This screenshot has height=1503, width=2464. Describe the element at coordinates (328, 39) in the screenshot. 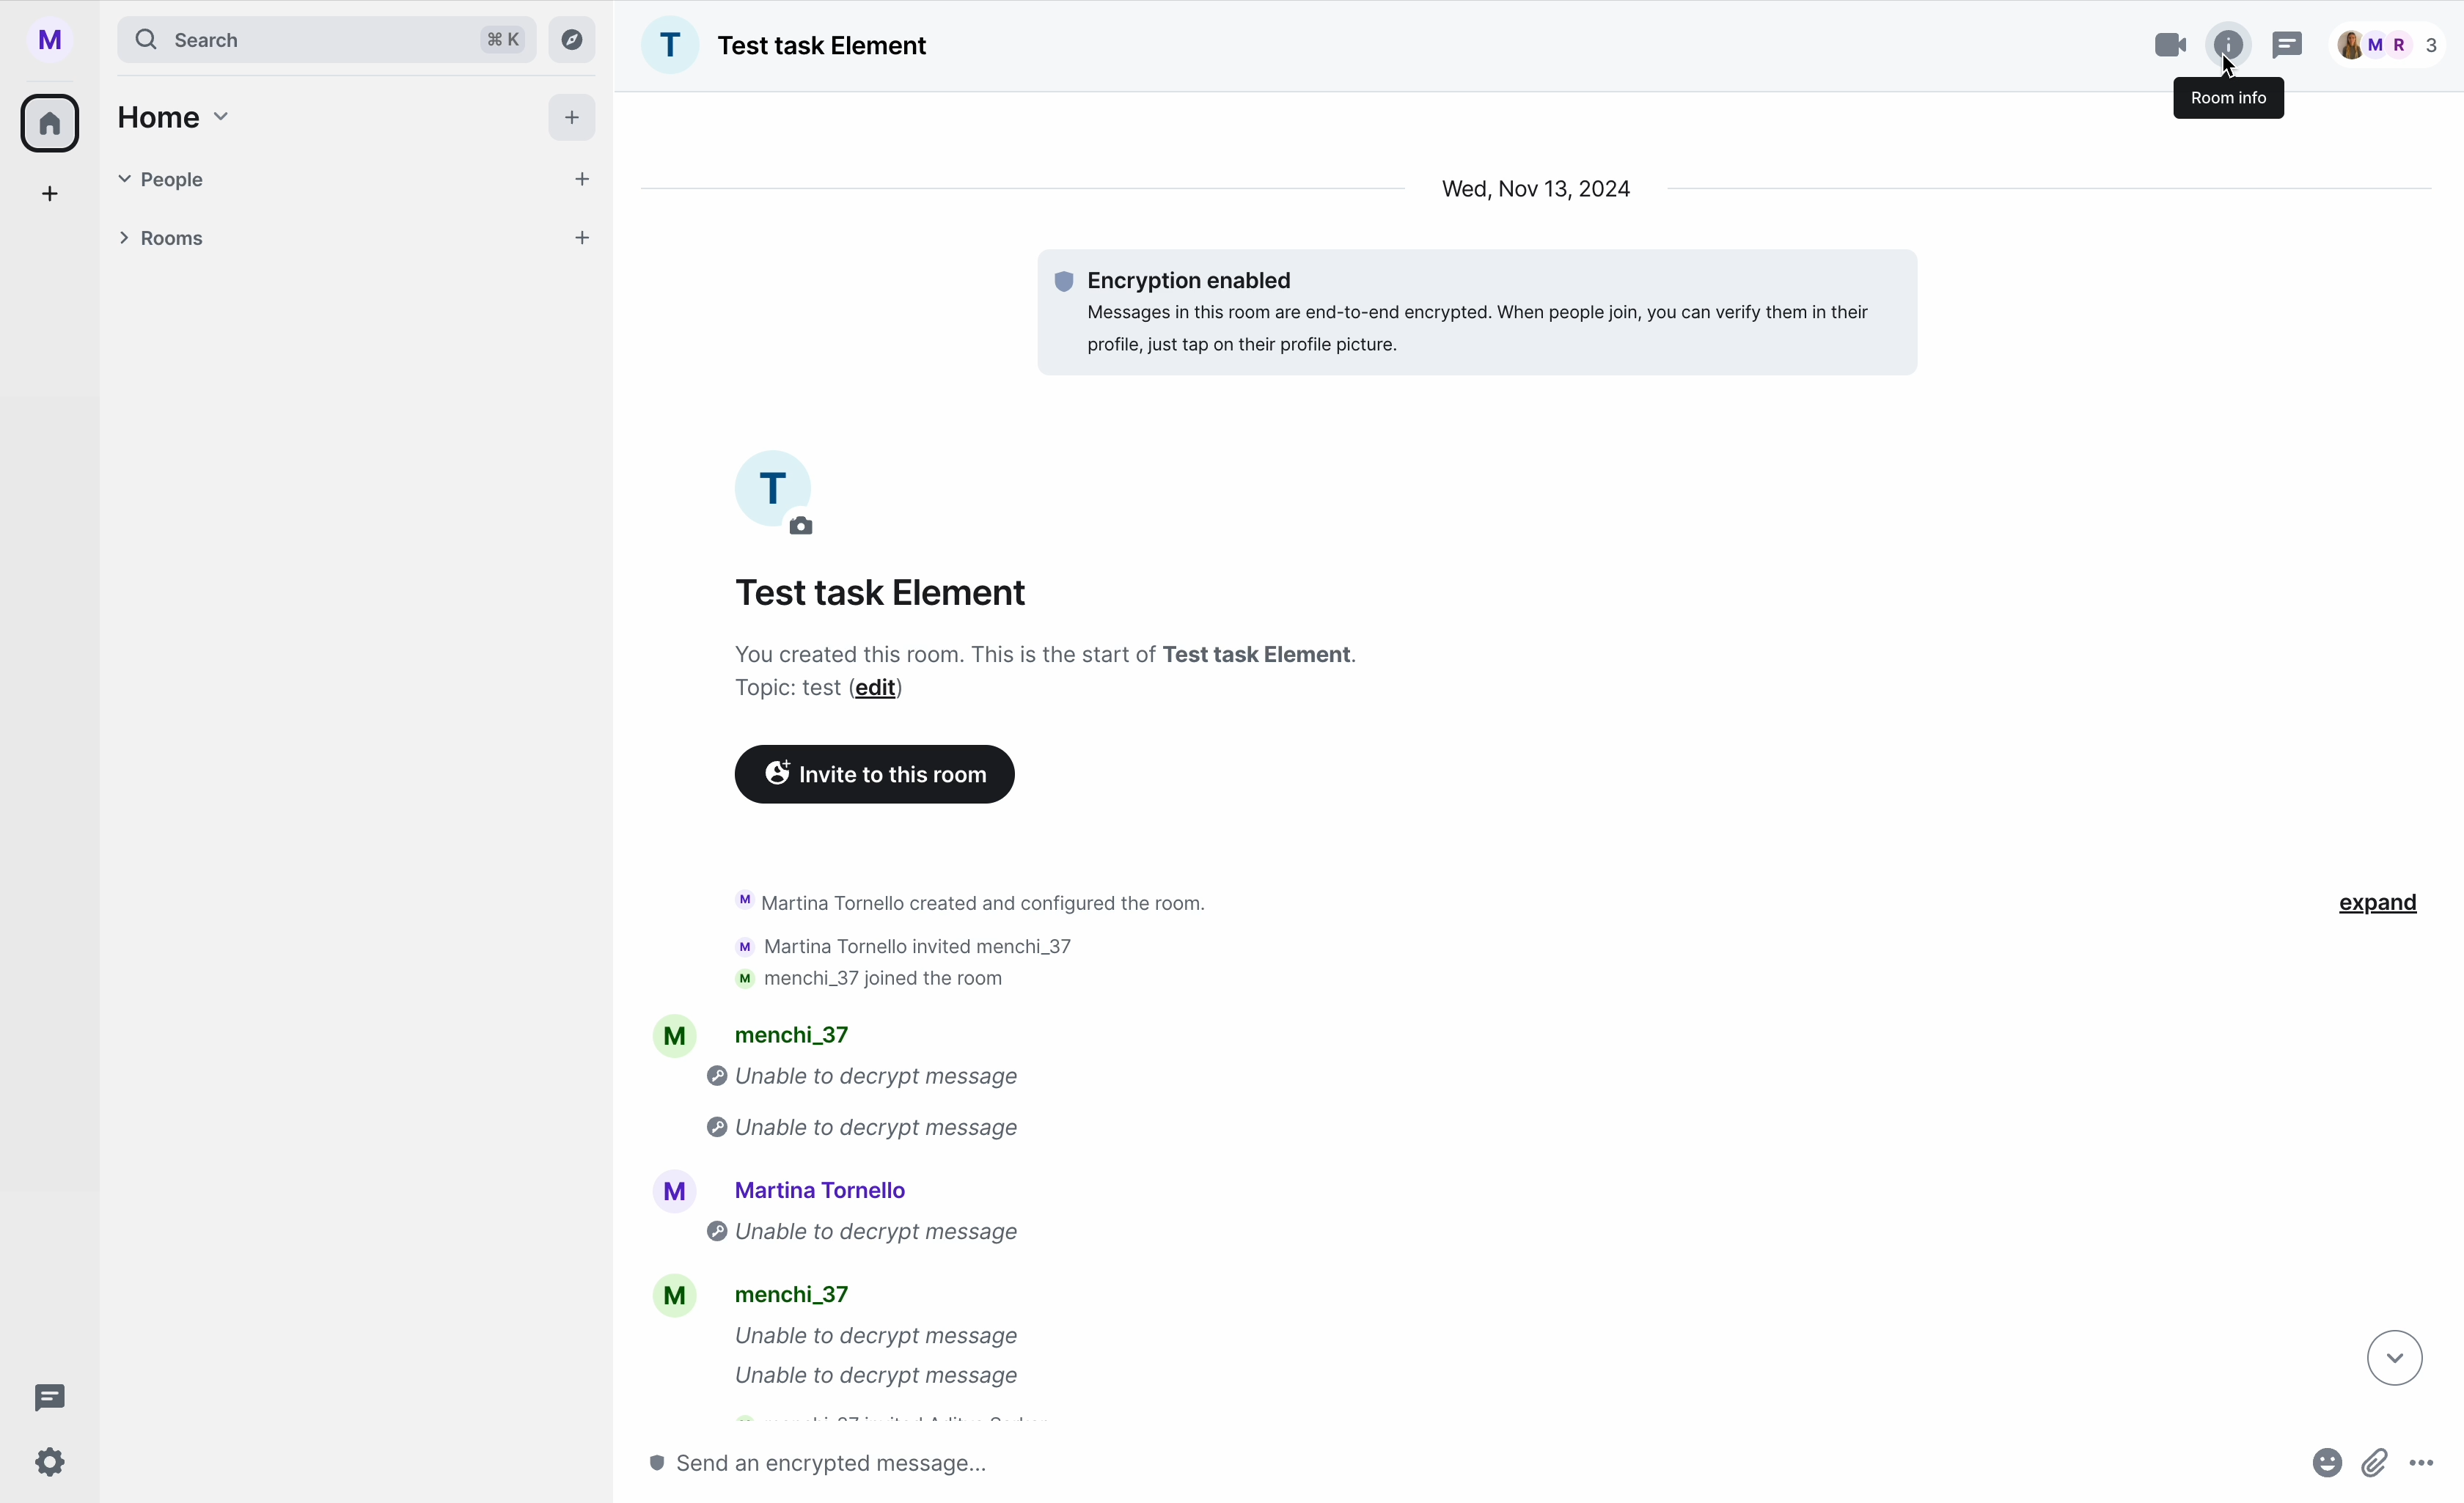

I see `search bar` at that location.